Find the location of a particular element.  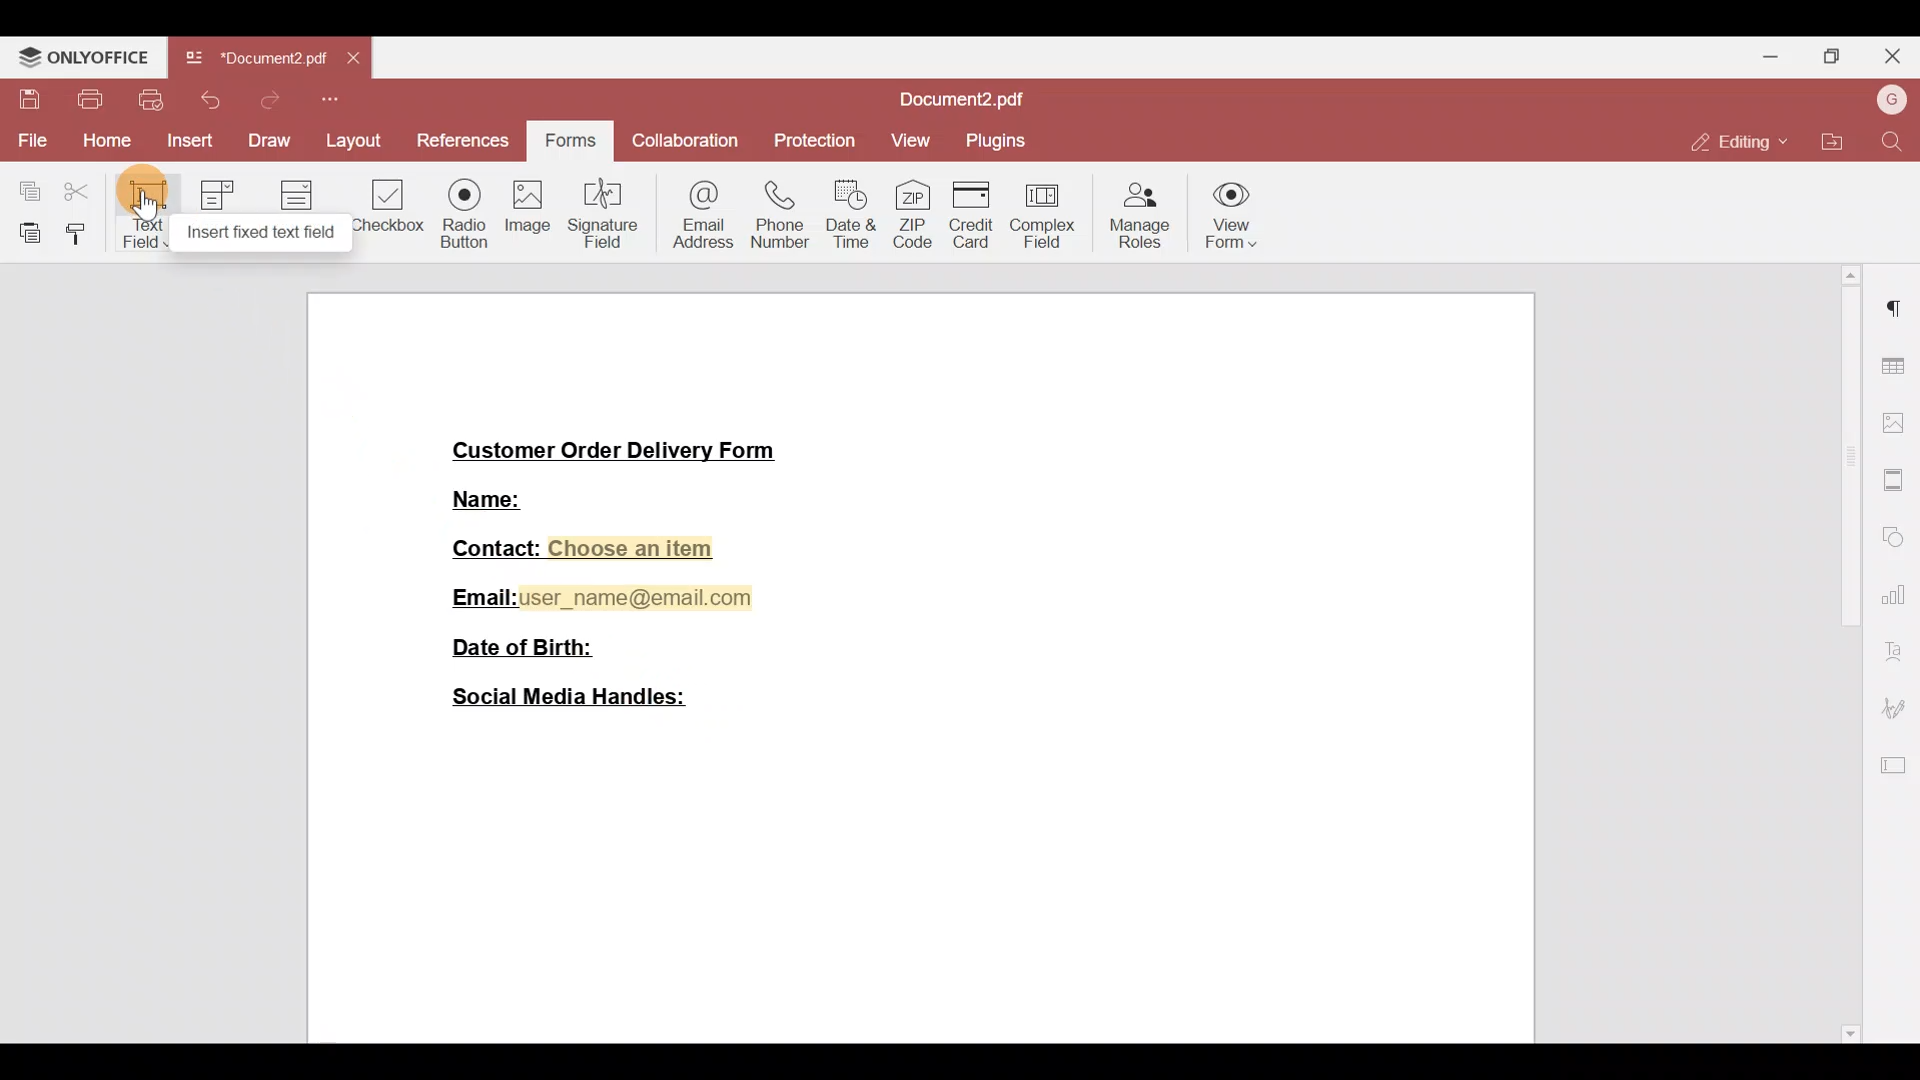

Name: is located at coordinates (484, 501).